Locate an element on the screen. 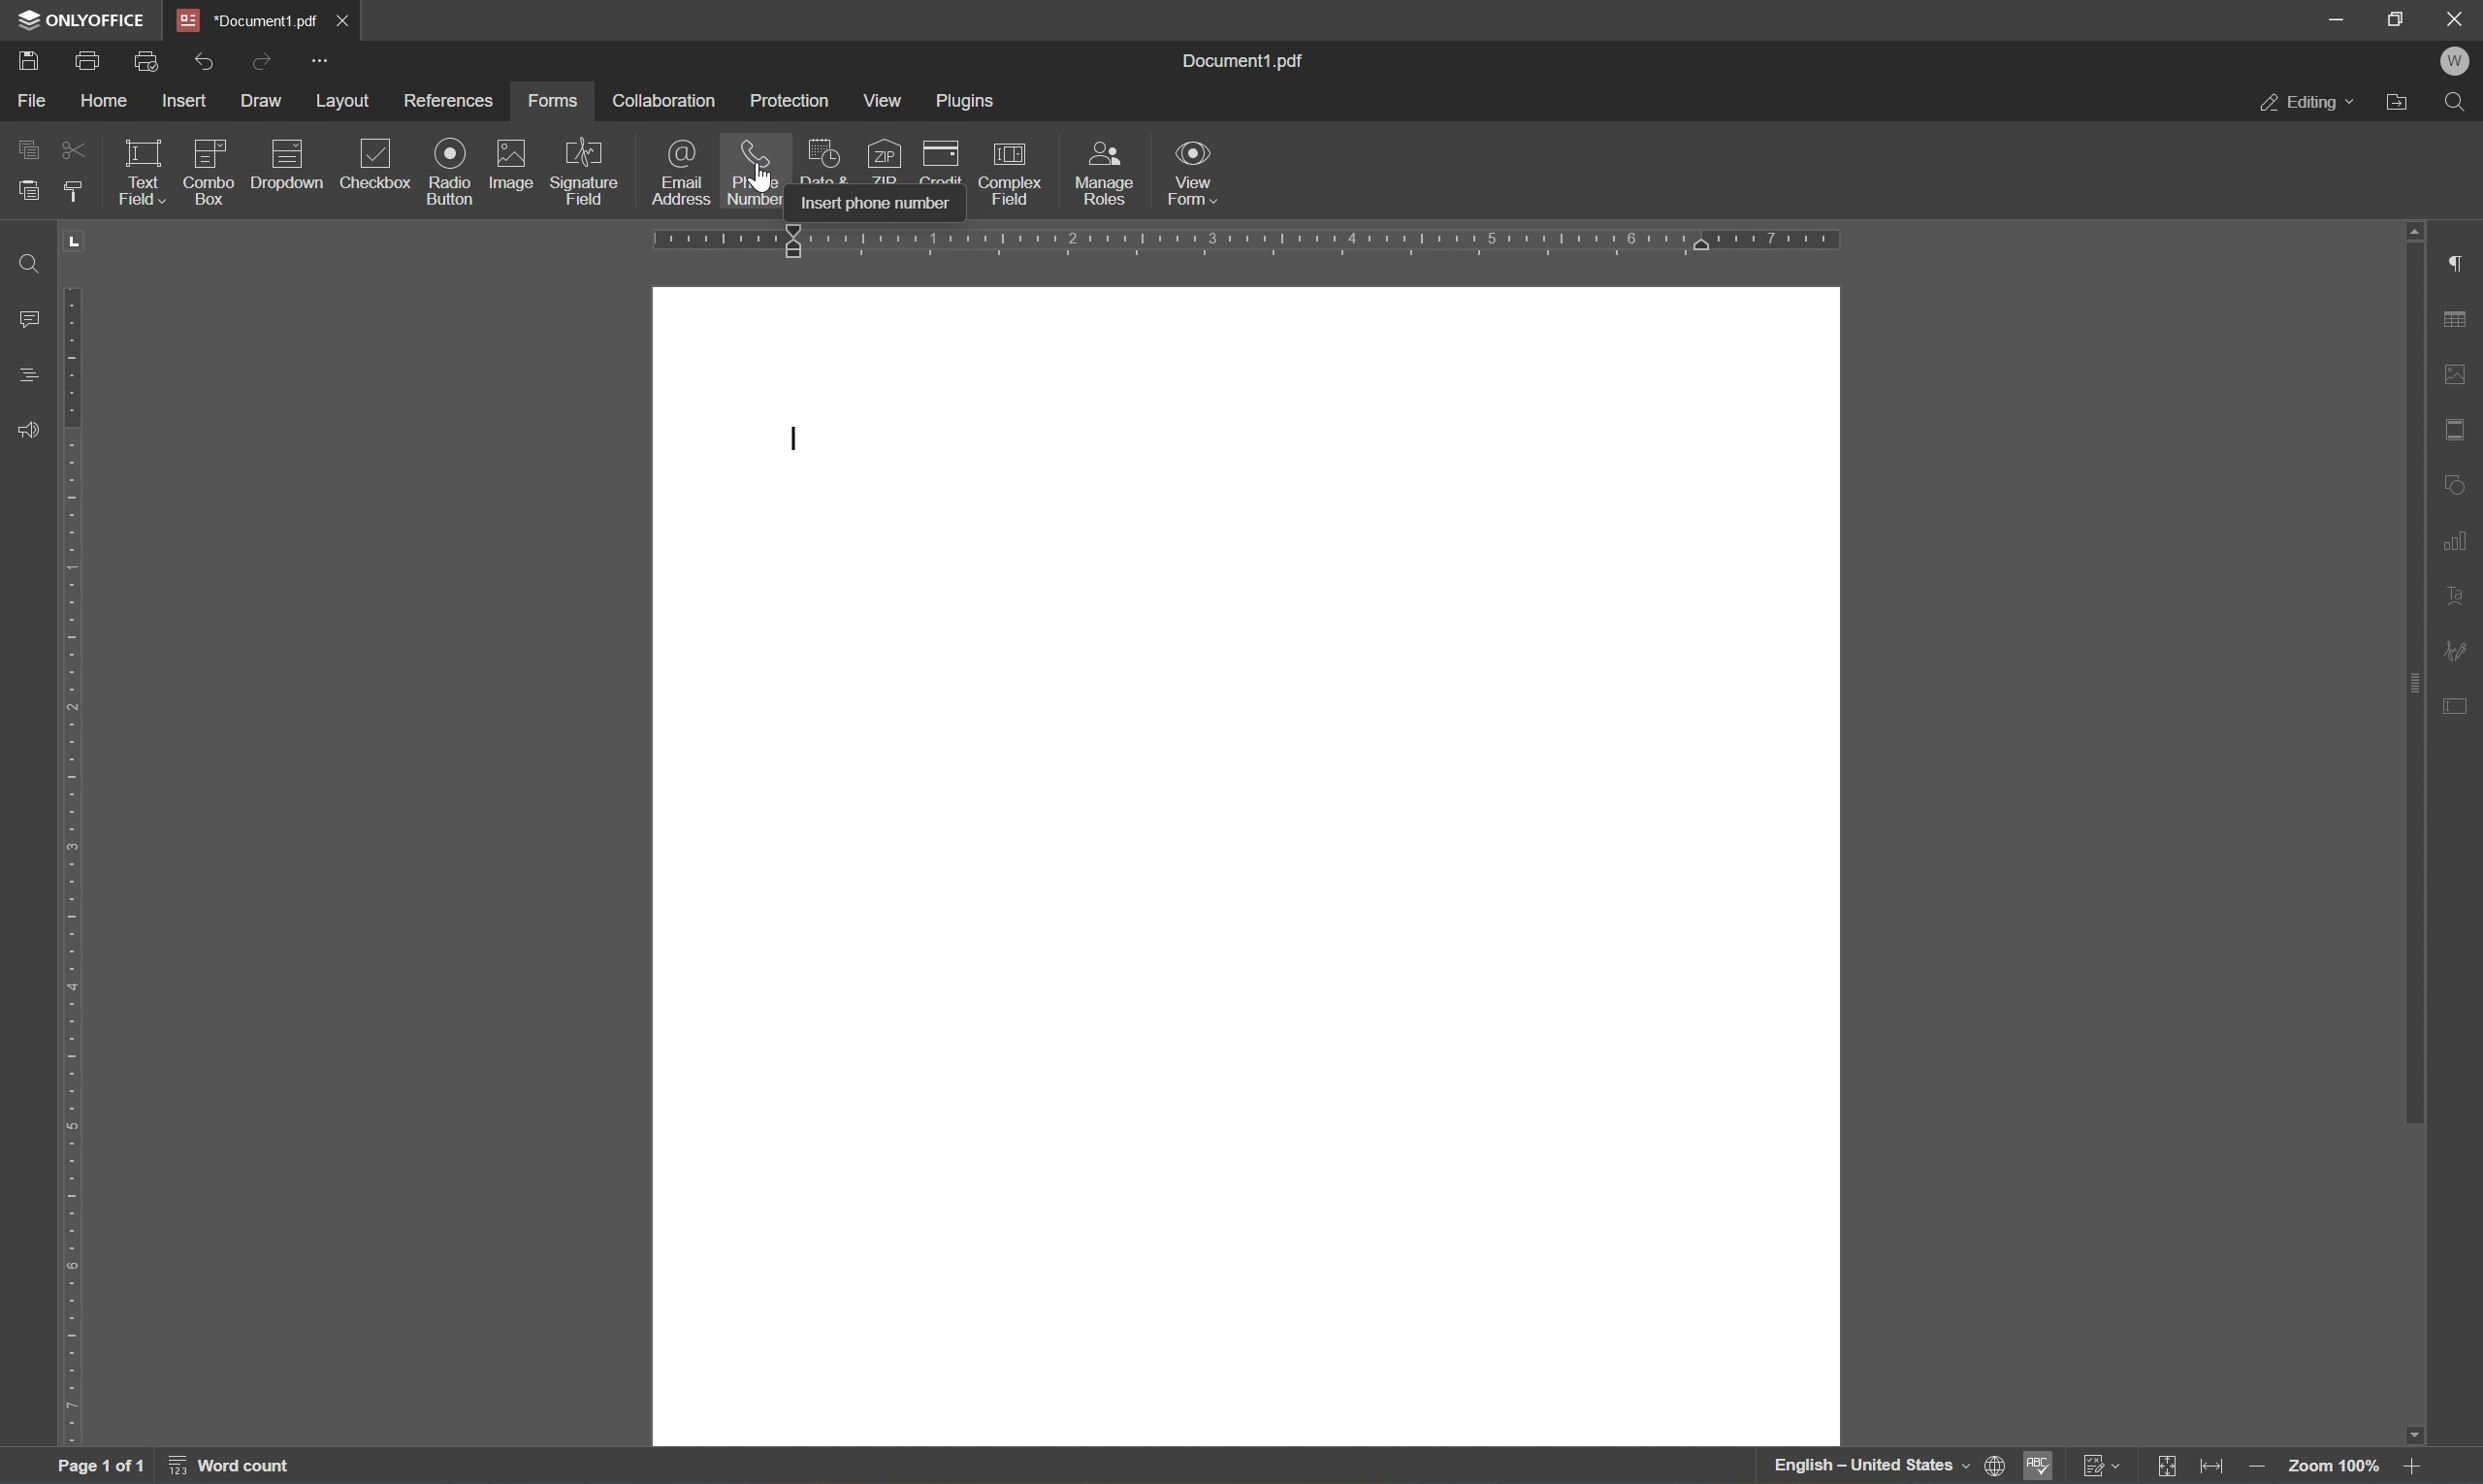  find is located at coordinates (2461, 104).